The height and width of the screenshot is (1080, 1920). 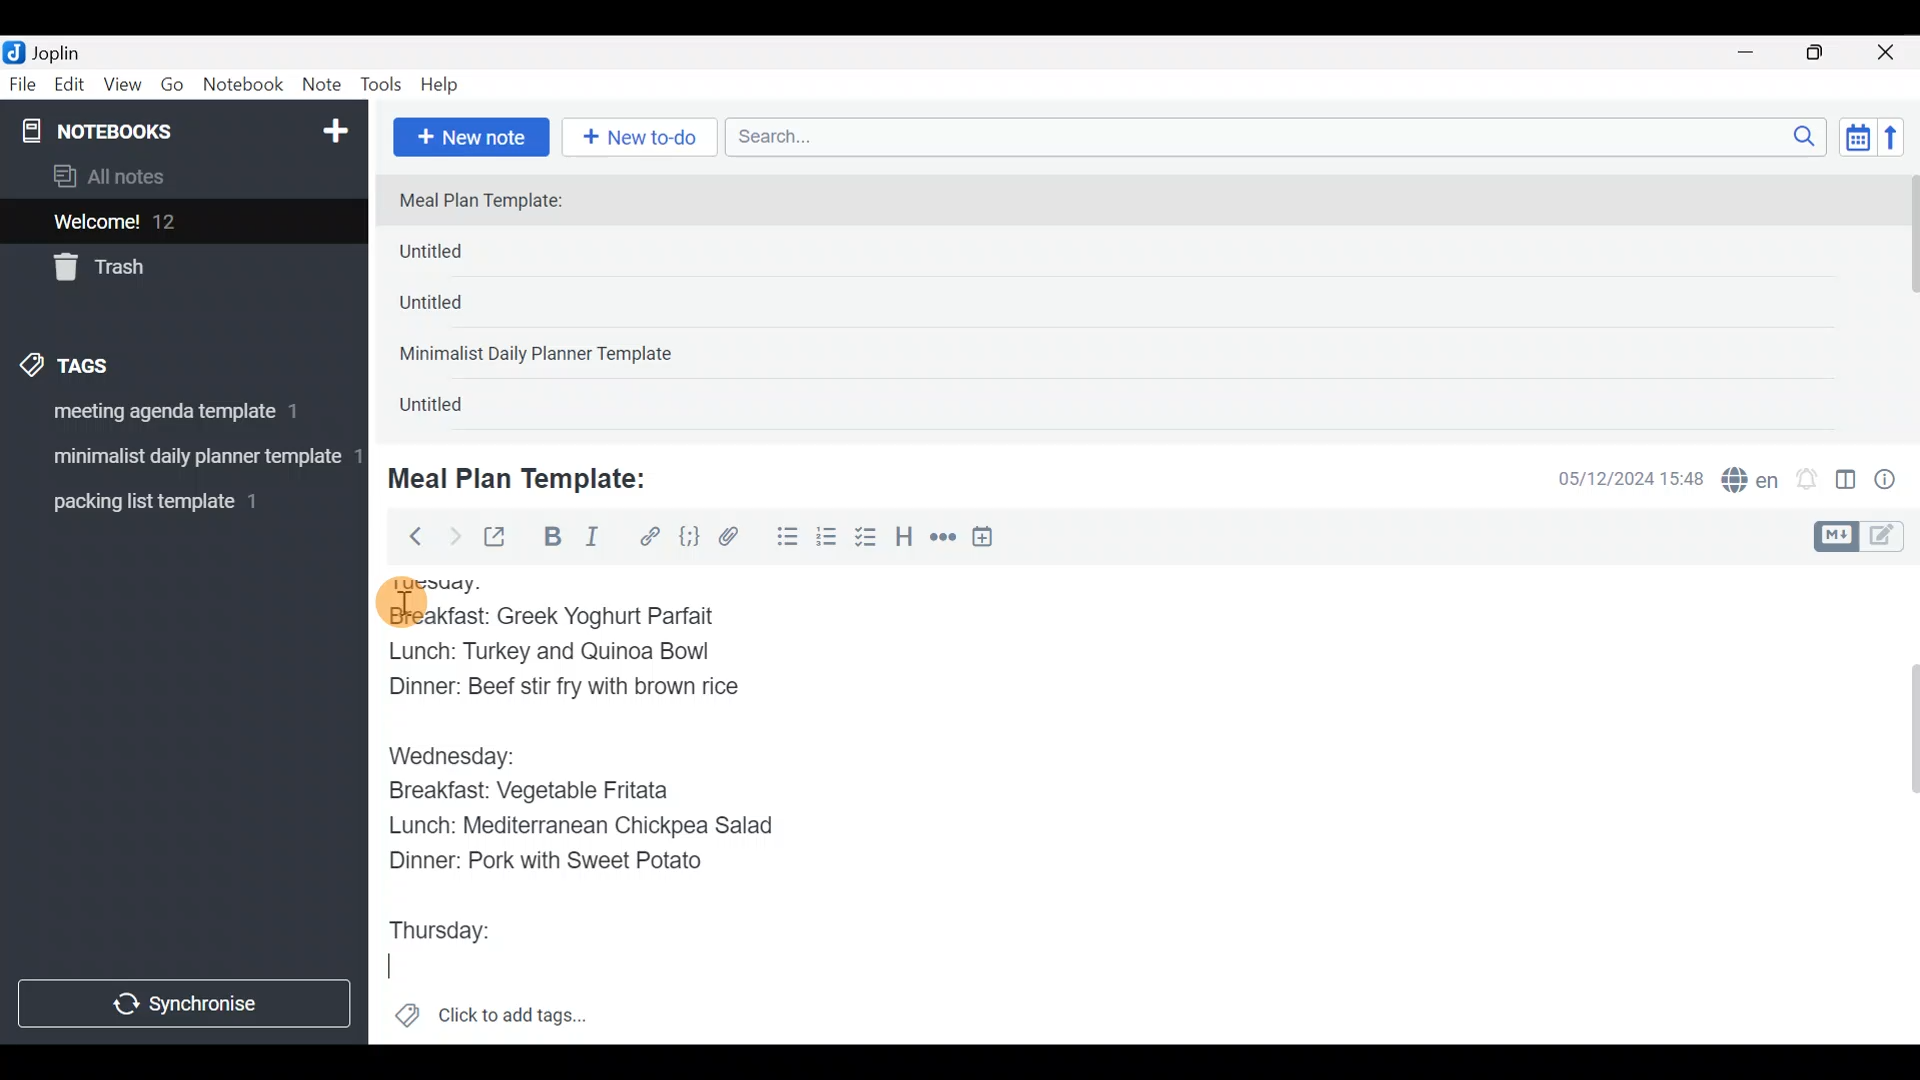 I want to click on Untitled, so click(x=454, y=409).